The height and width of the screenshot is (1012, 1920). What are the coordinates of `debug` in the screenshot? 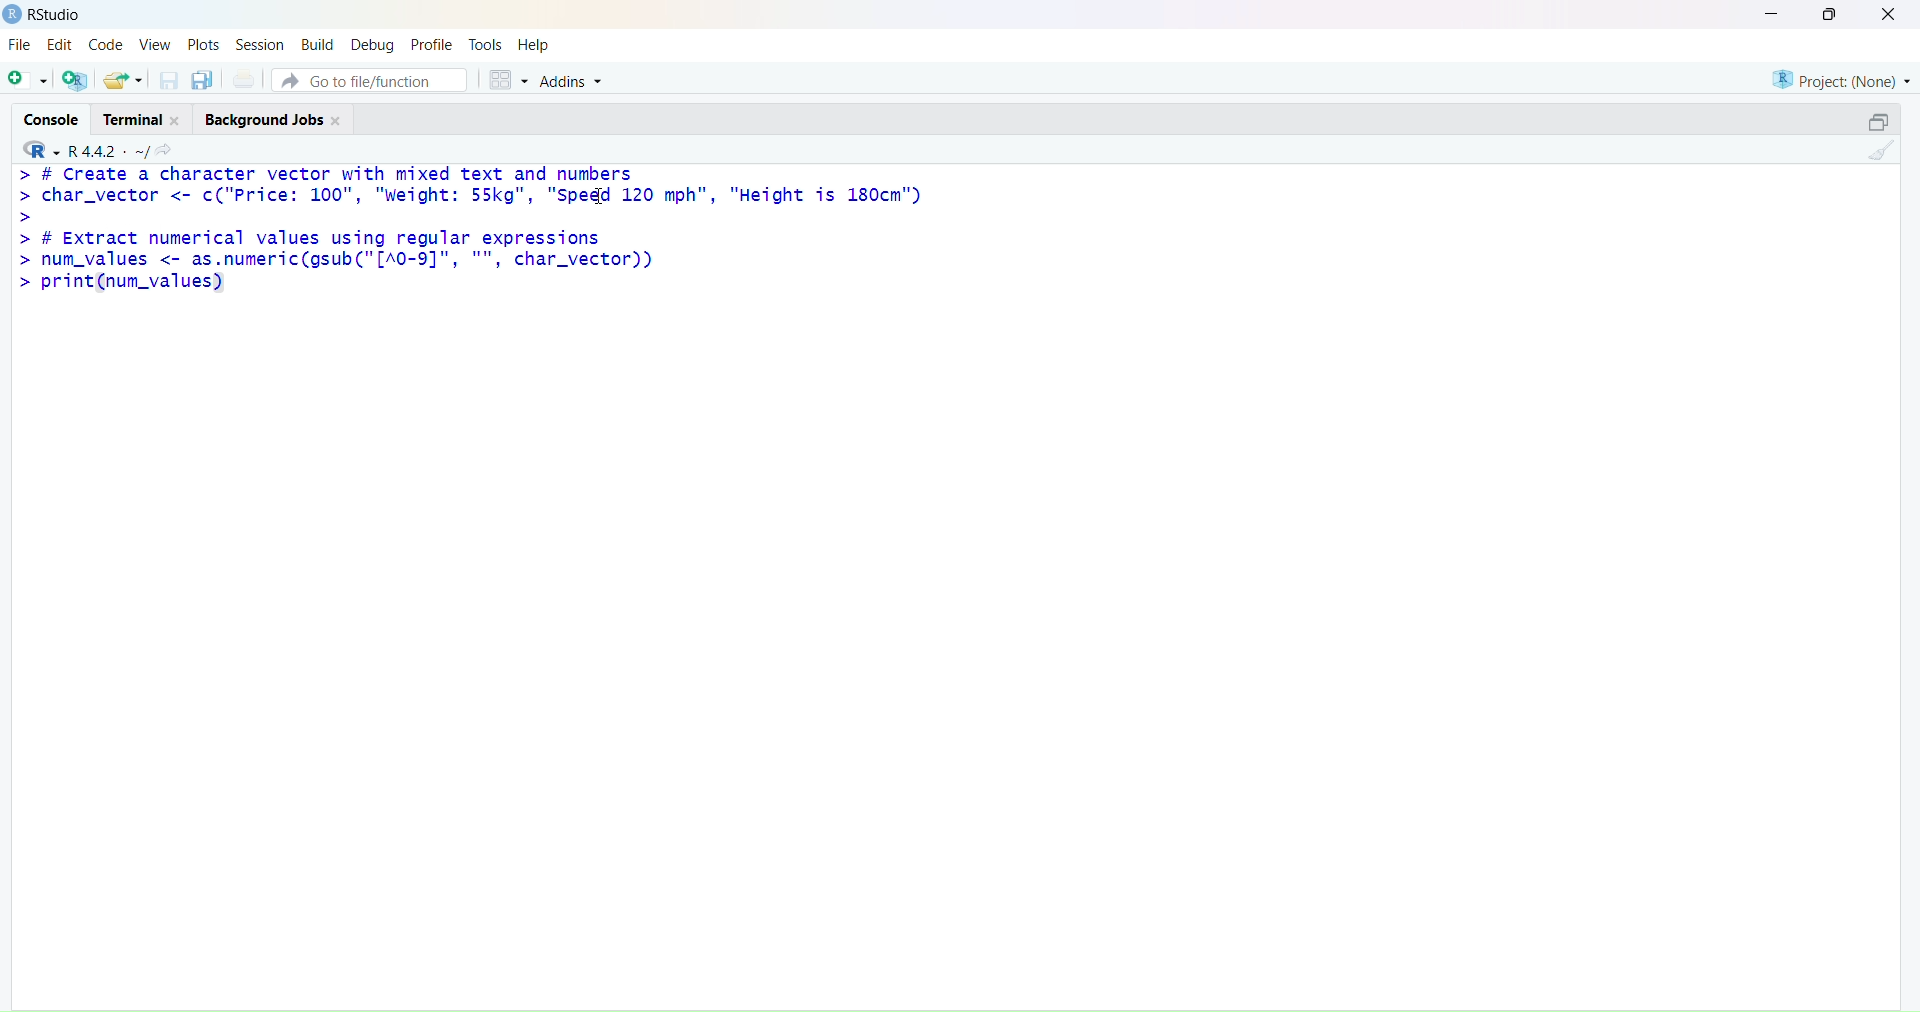 It's located at (372, 46).